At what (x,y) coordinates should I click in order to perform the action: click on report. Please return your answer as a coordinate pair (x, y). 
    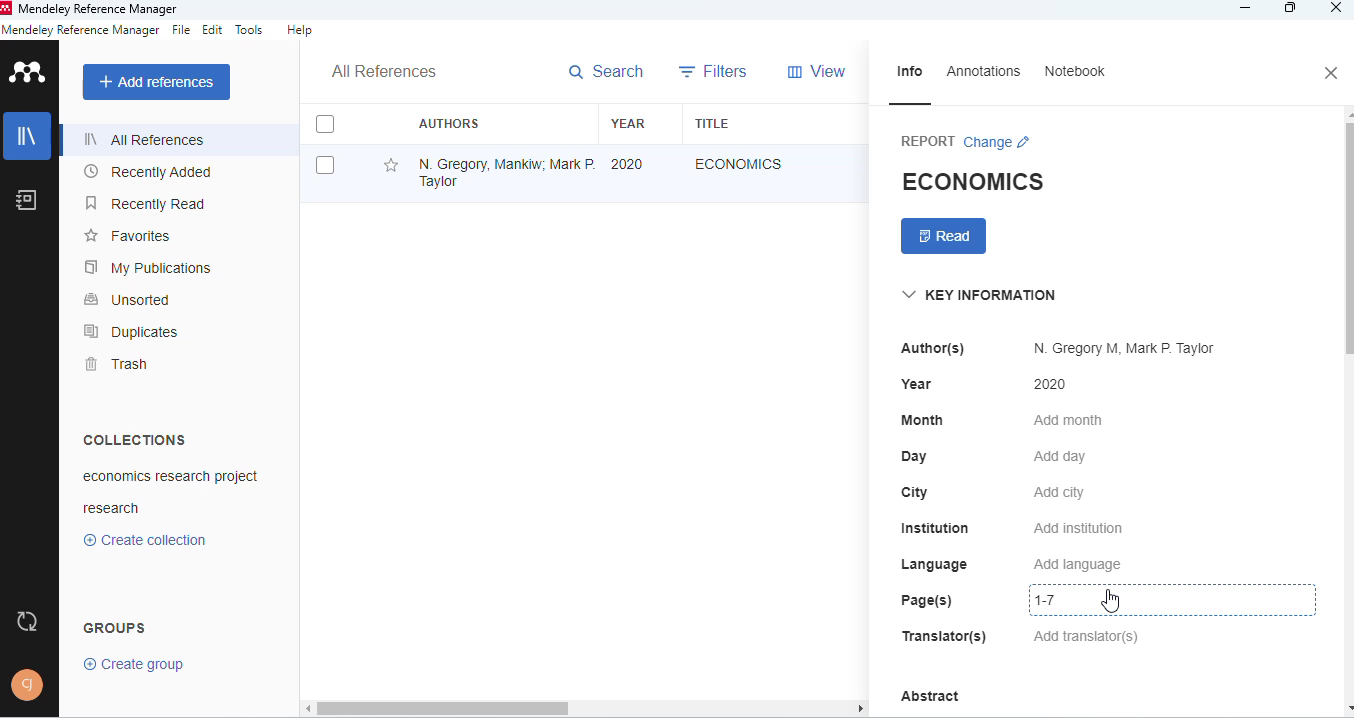
    Looking at the image, I should click on (928, 141).